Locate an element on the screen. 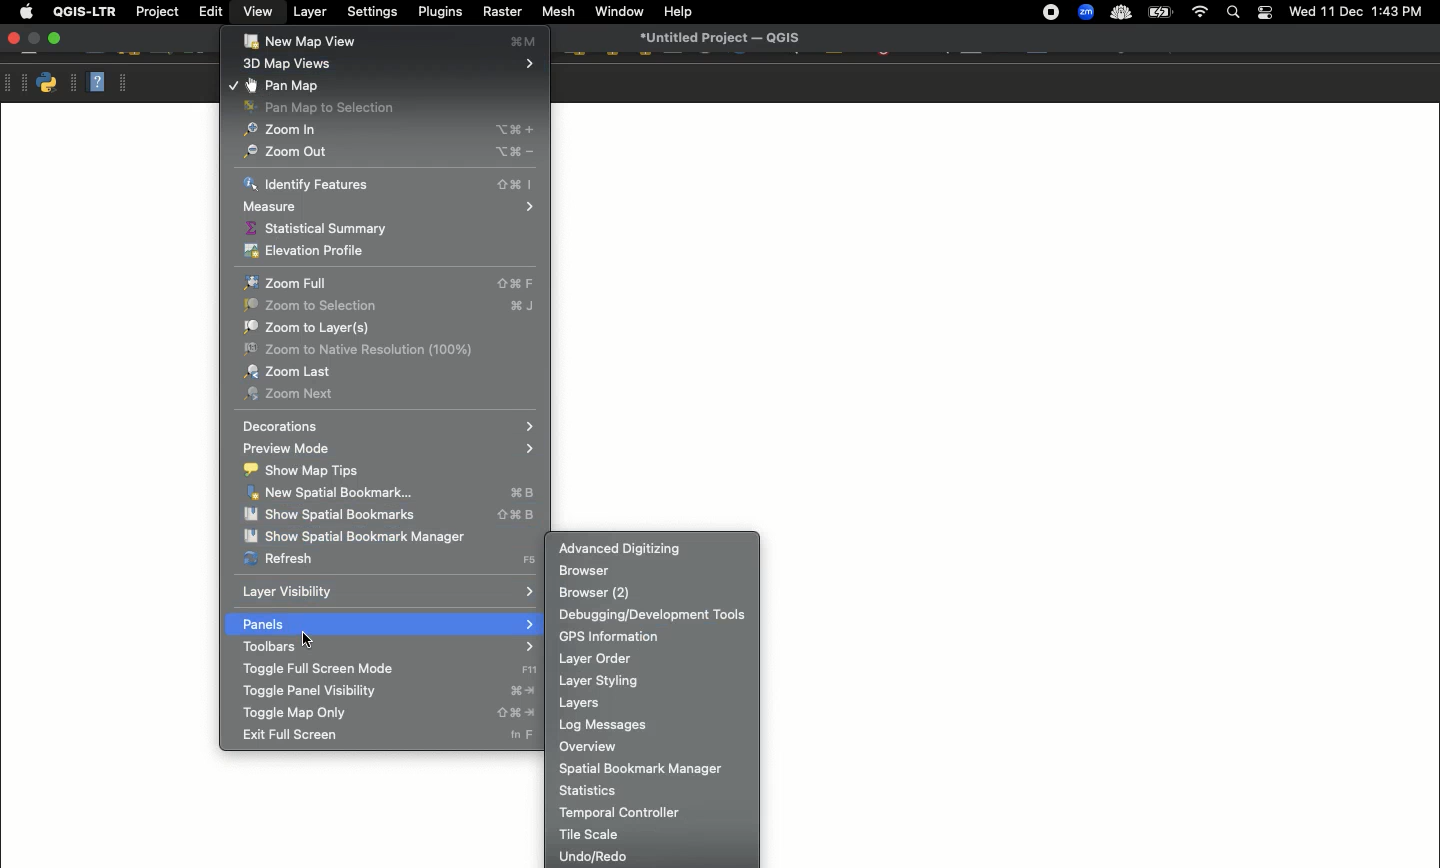 The image size is (1440, 868).  is located at coordinates (1124, 14).